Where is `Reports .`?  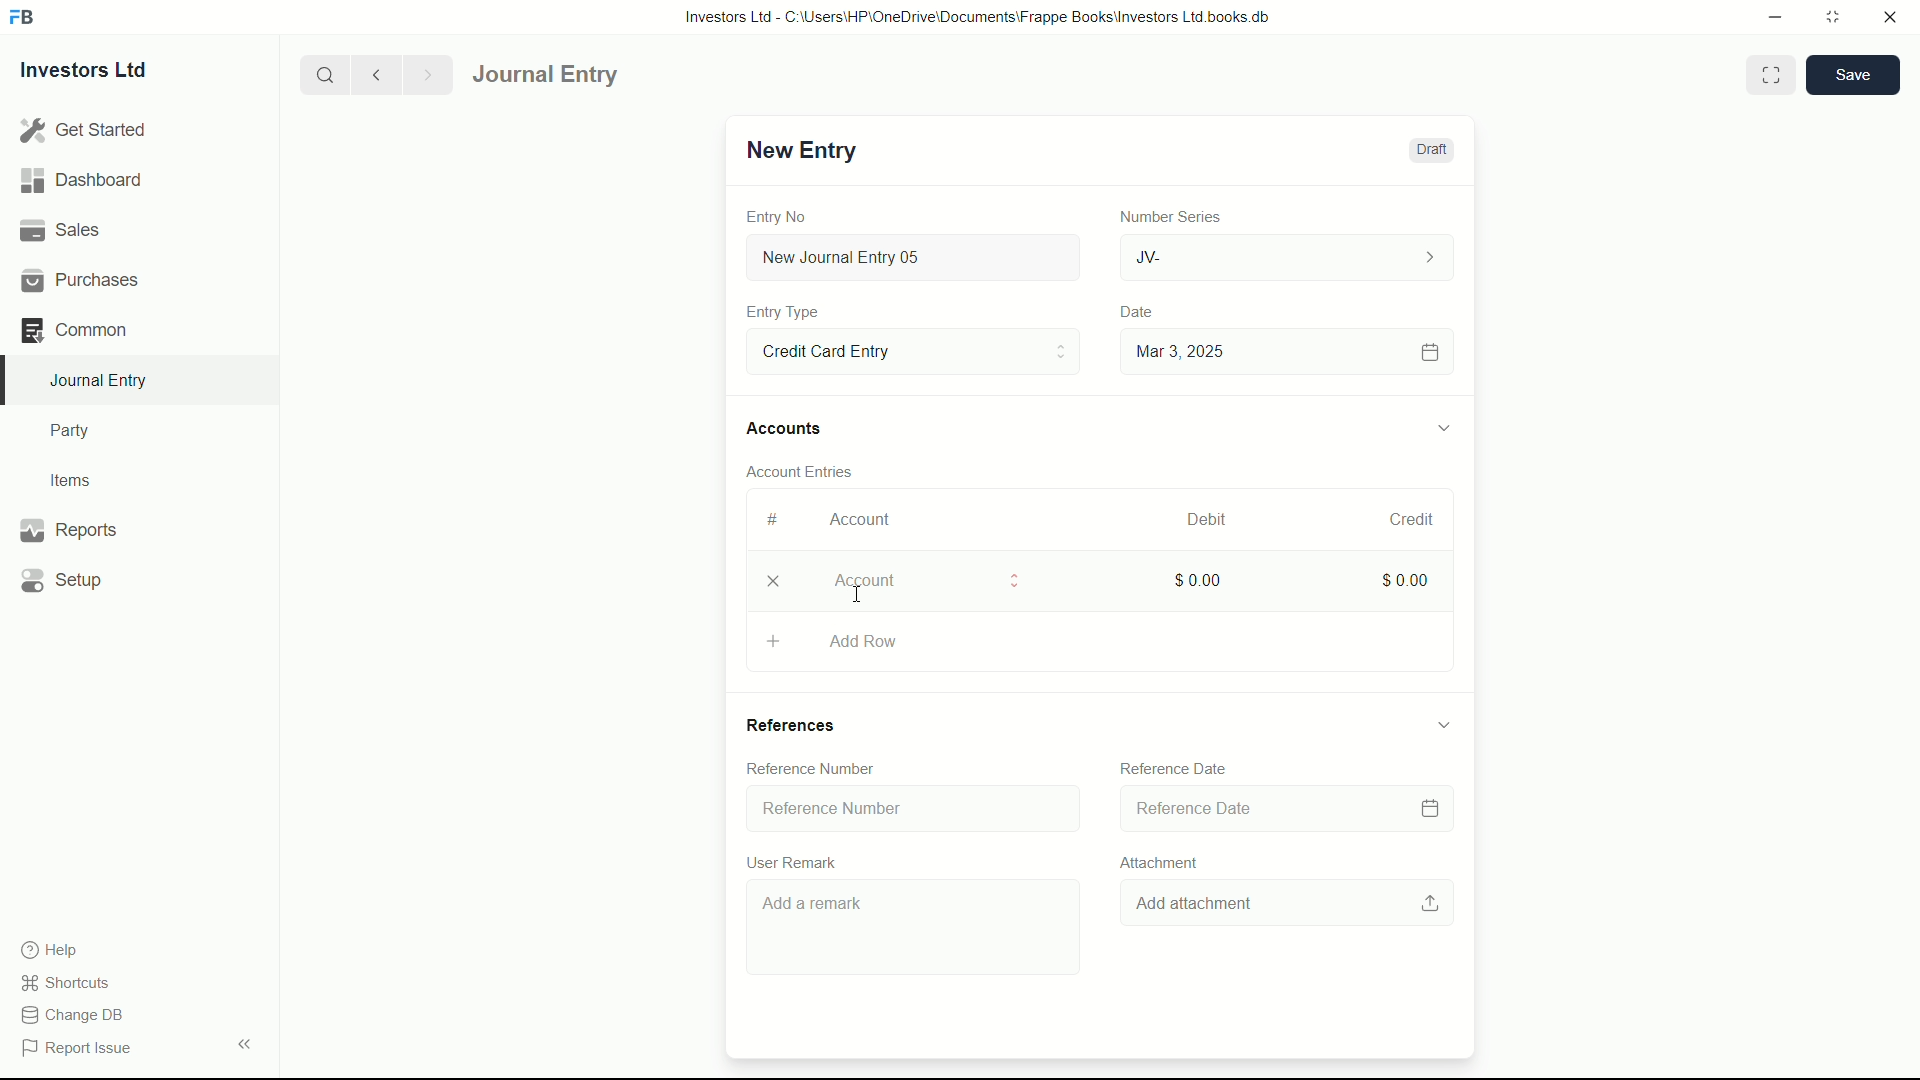
Reports . is located at coordinates (68, 527).